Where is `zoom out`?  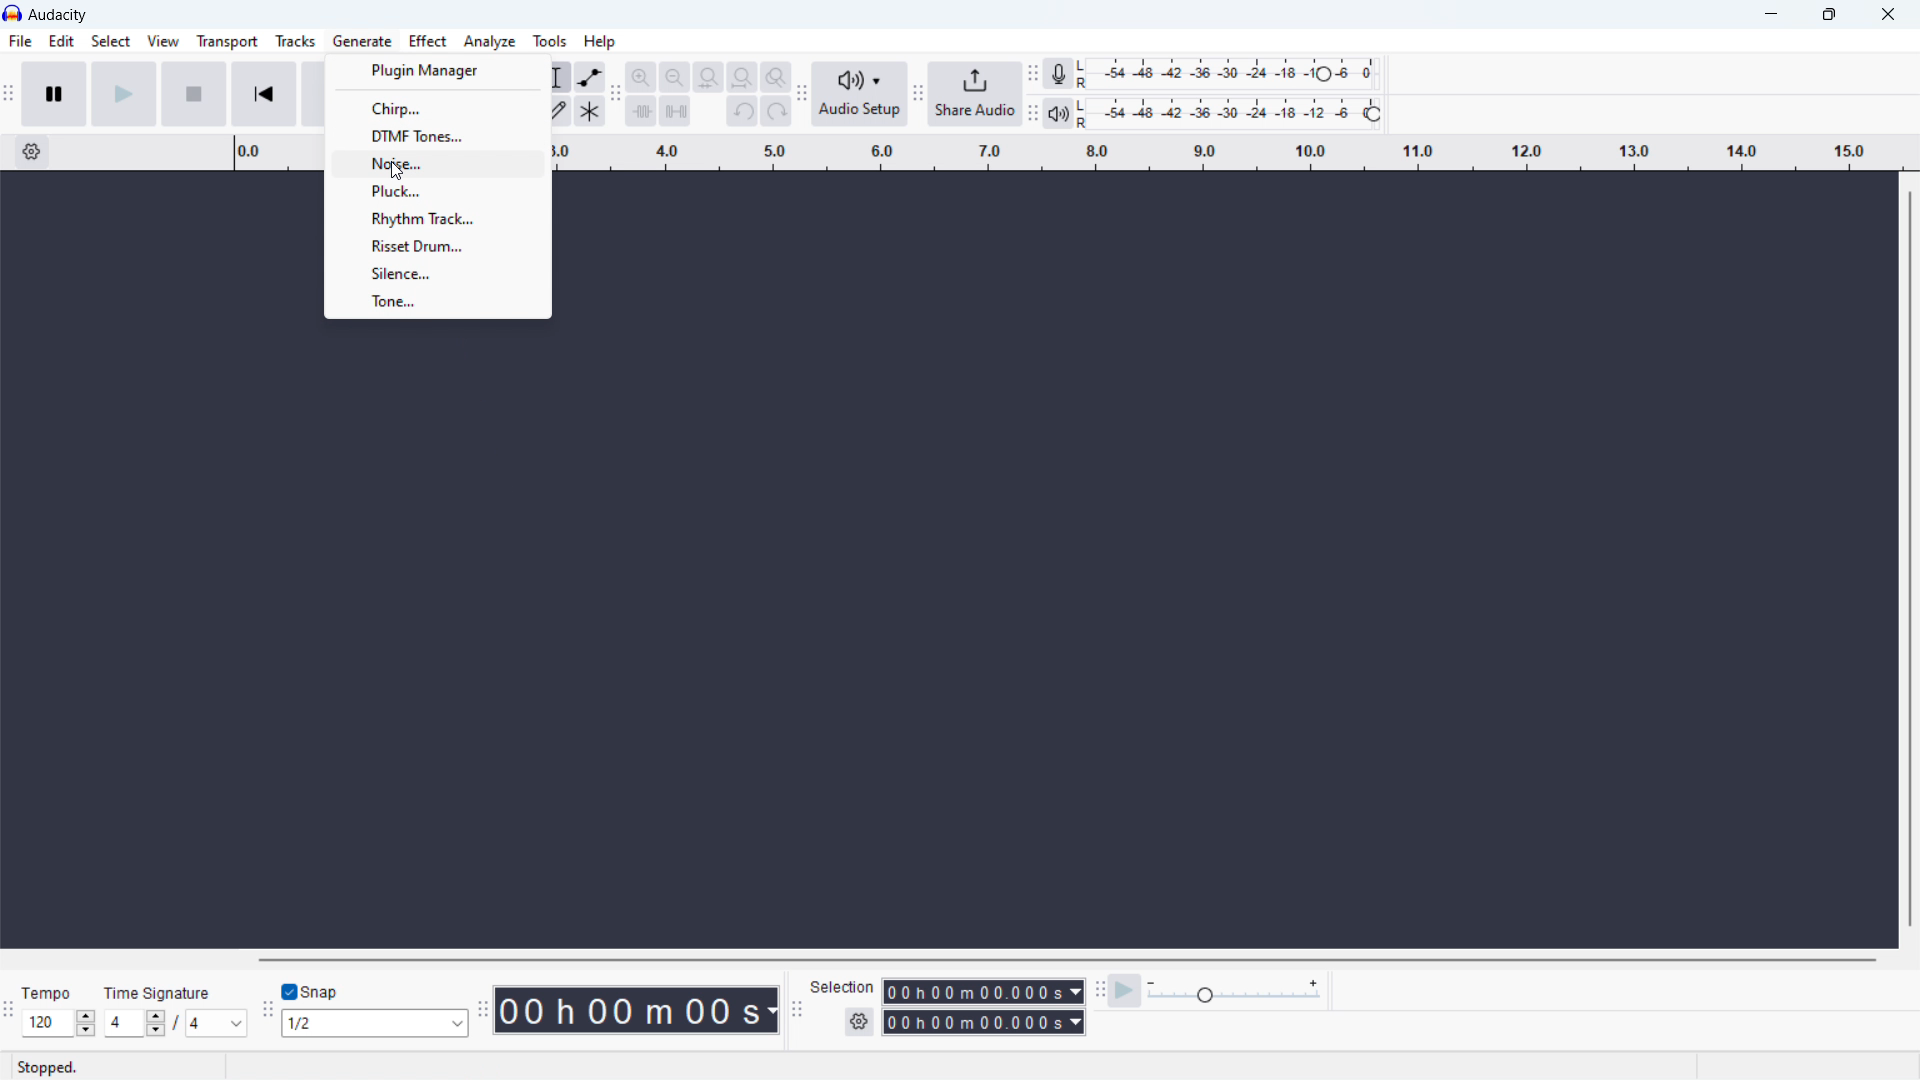 zoom out is located at coordinates (674, 77).